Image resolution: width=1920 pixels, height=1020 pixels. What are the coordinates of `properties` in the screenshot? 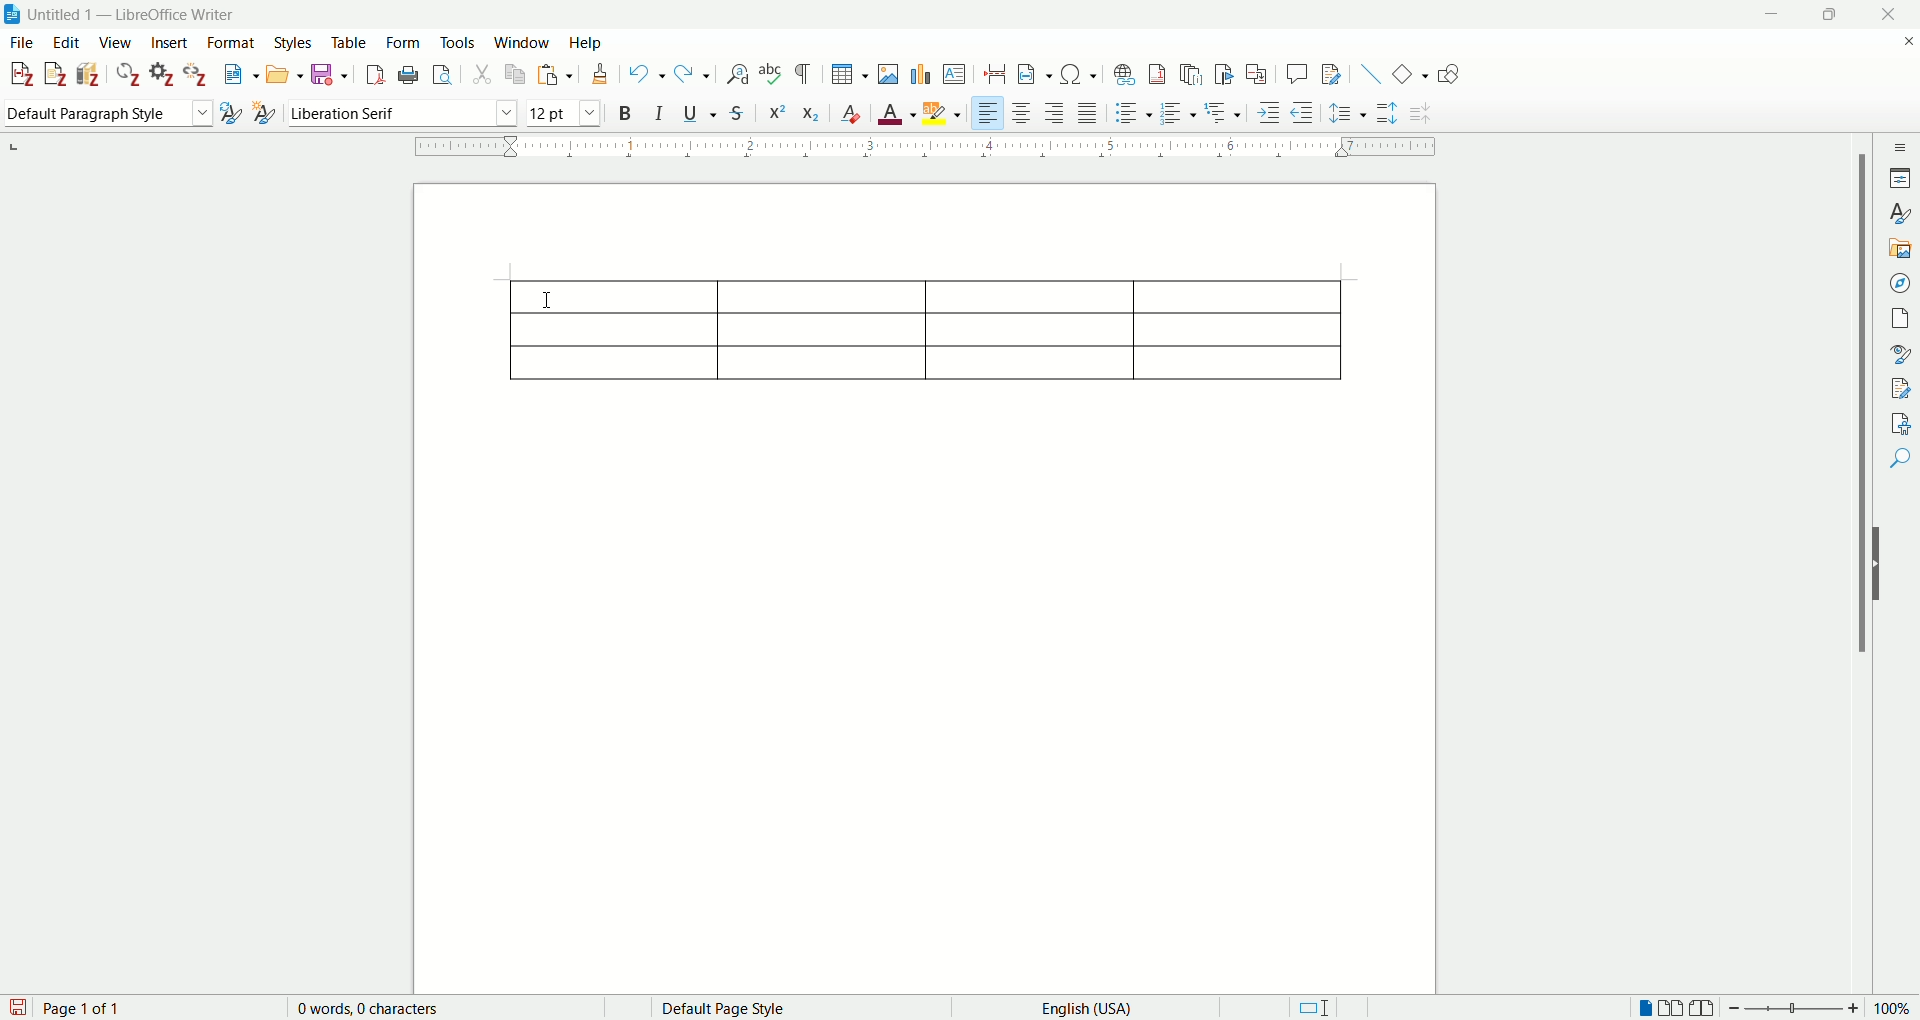 It's located at (1899, 180).